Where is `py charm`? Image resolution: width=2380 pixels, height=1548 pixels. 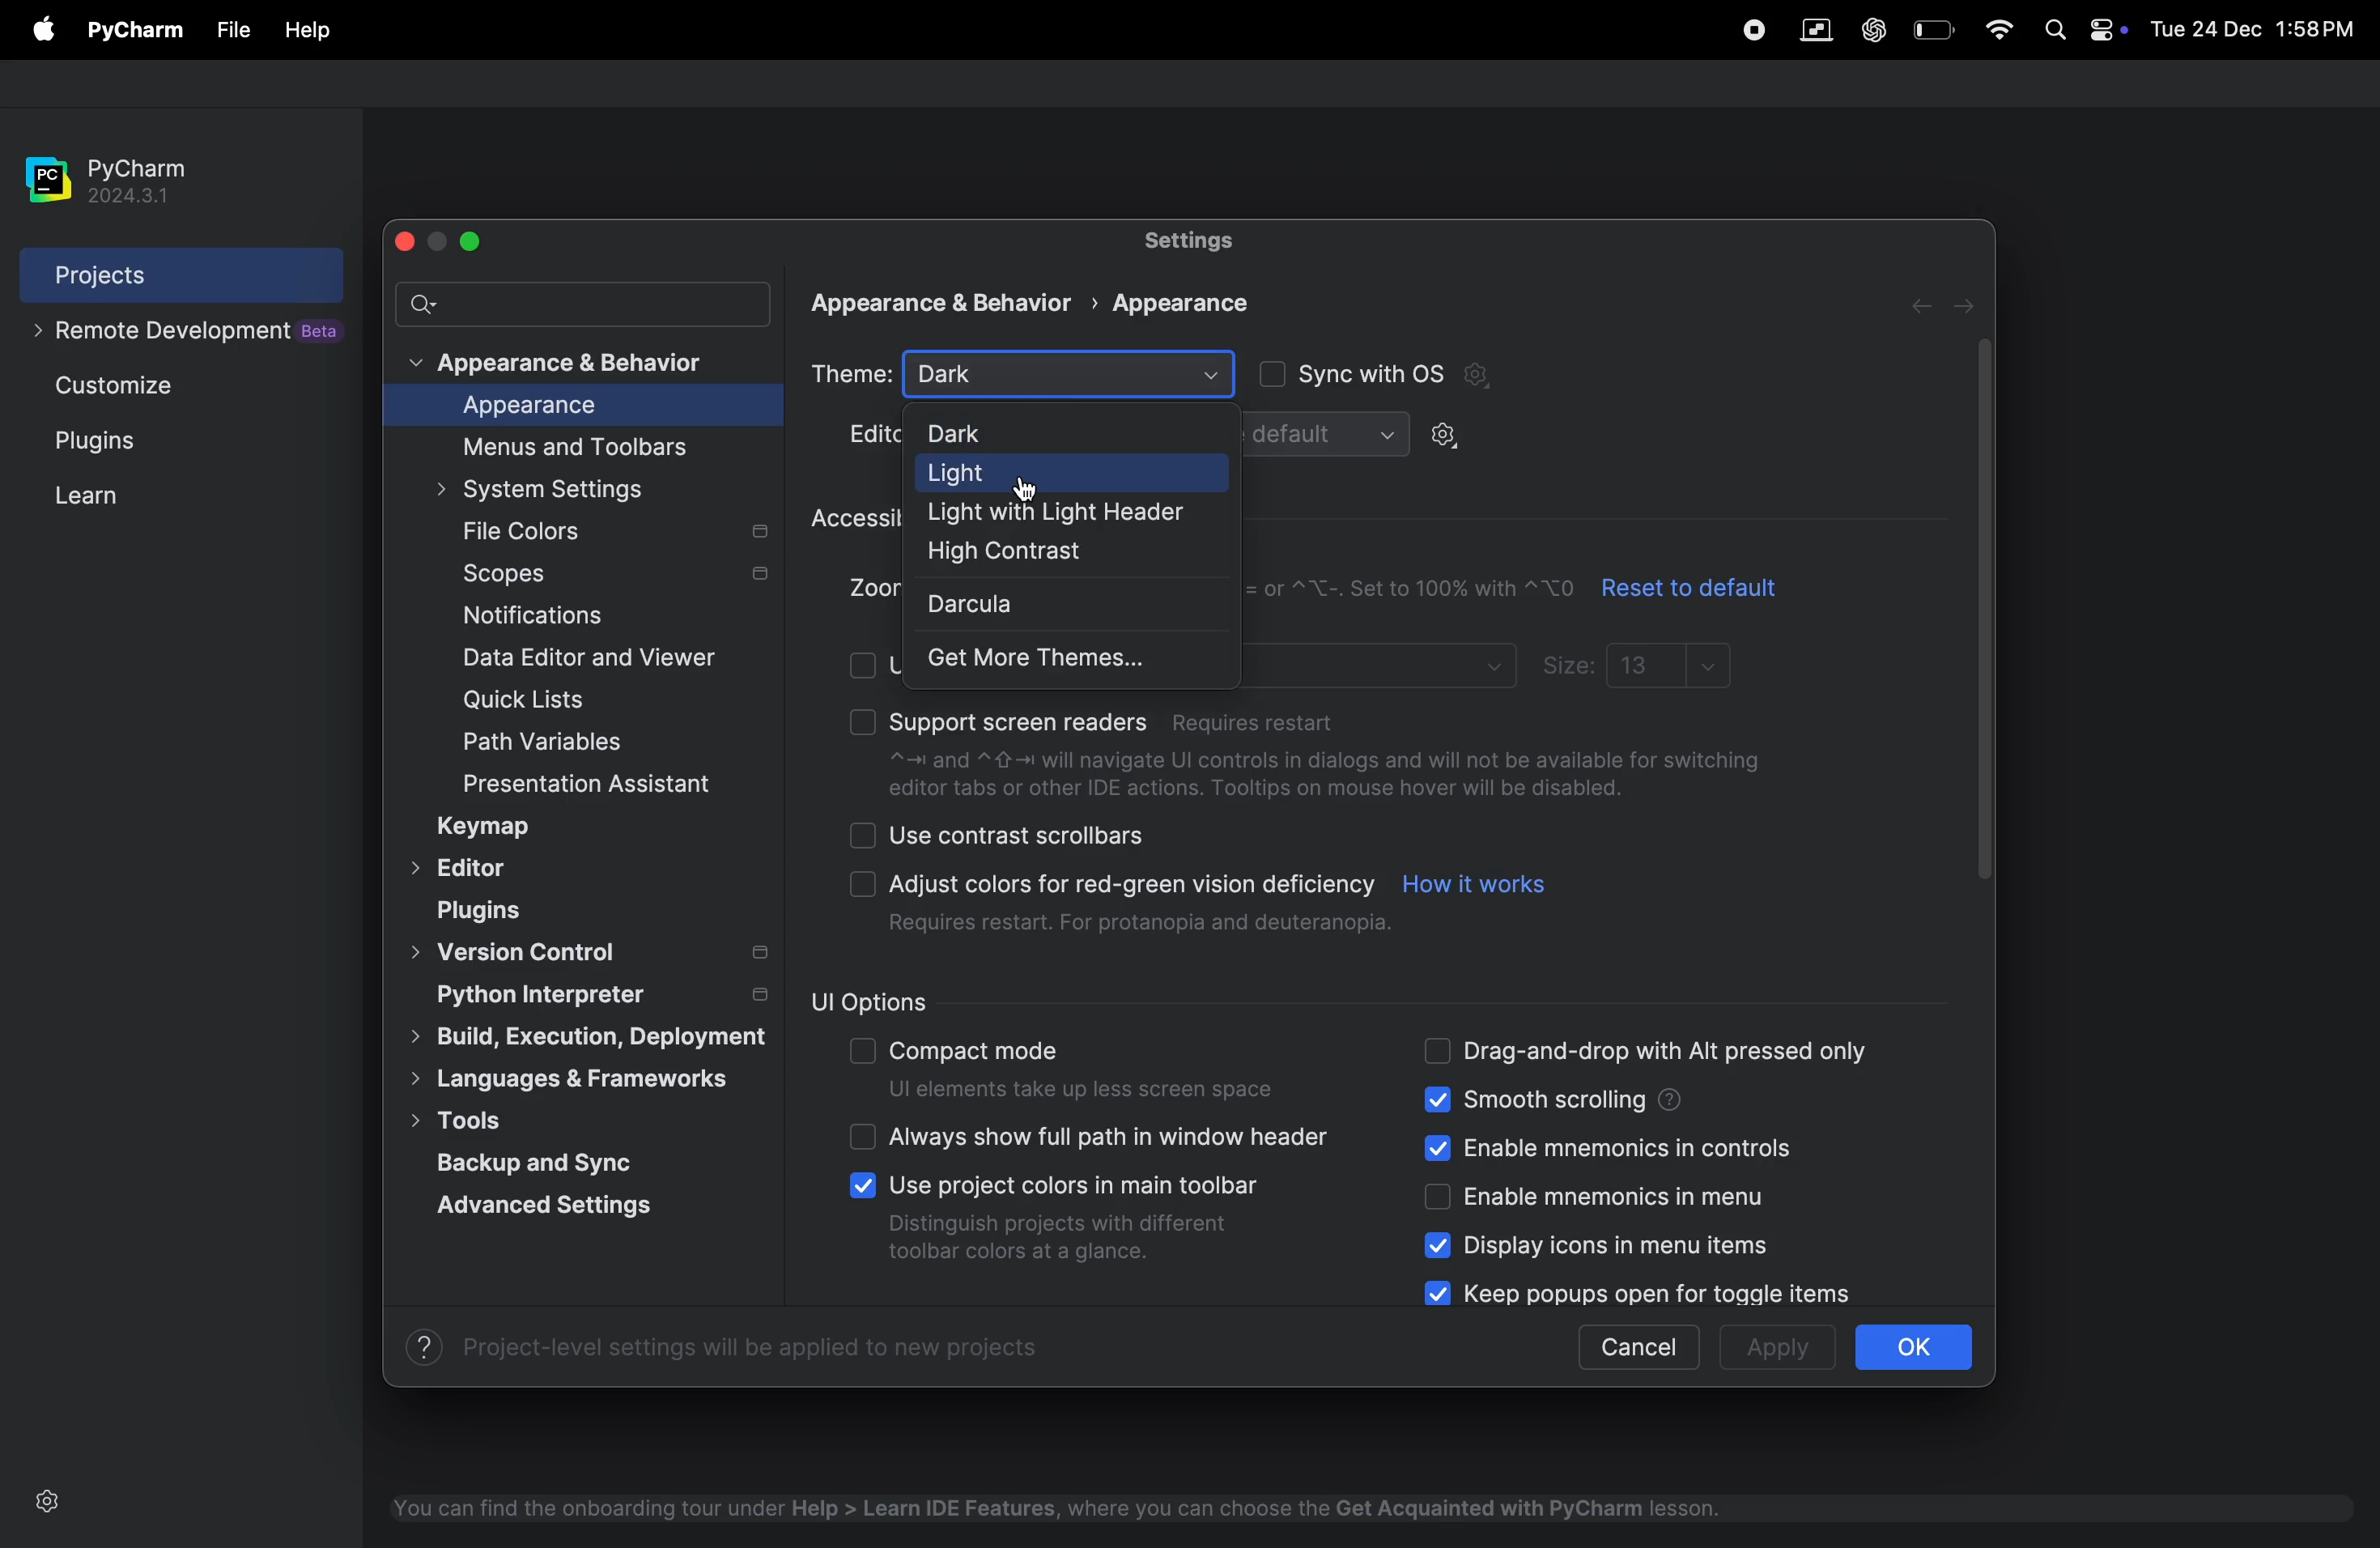
py charm is located at coordinates (136, 28).